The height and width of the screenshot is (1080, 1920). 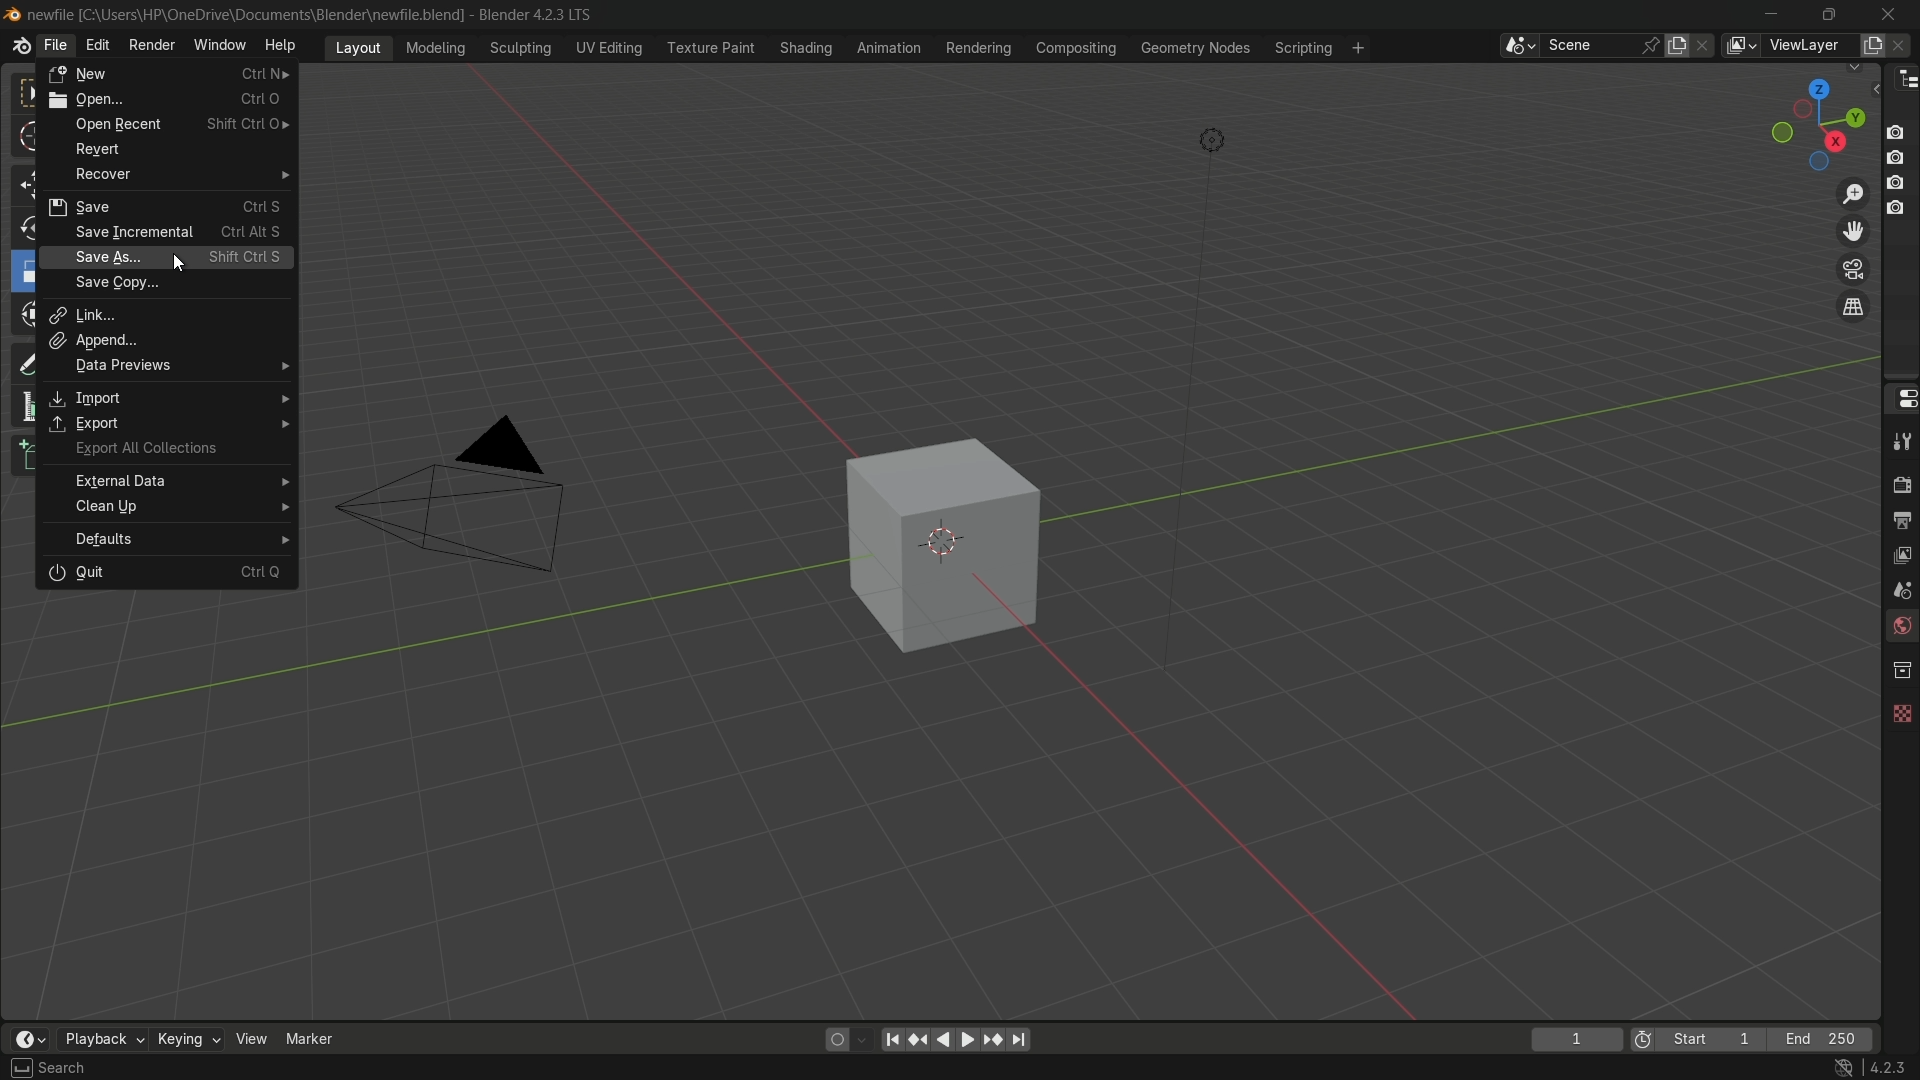 I want to click on new scene, so click(x=1681, y=45).